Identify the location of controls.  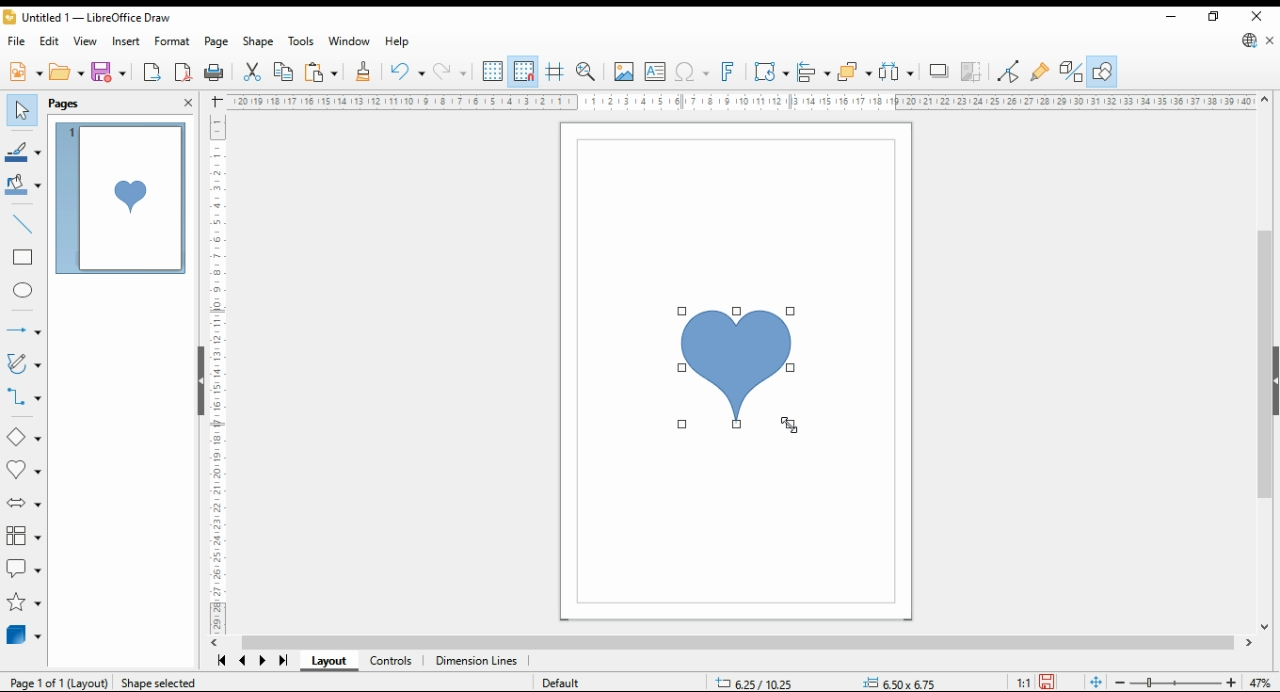
(392, 663).